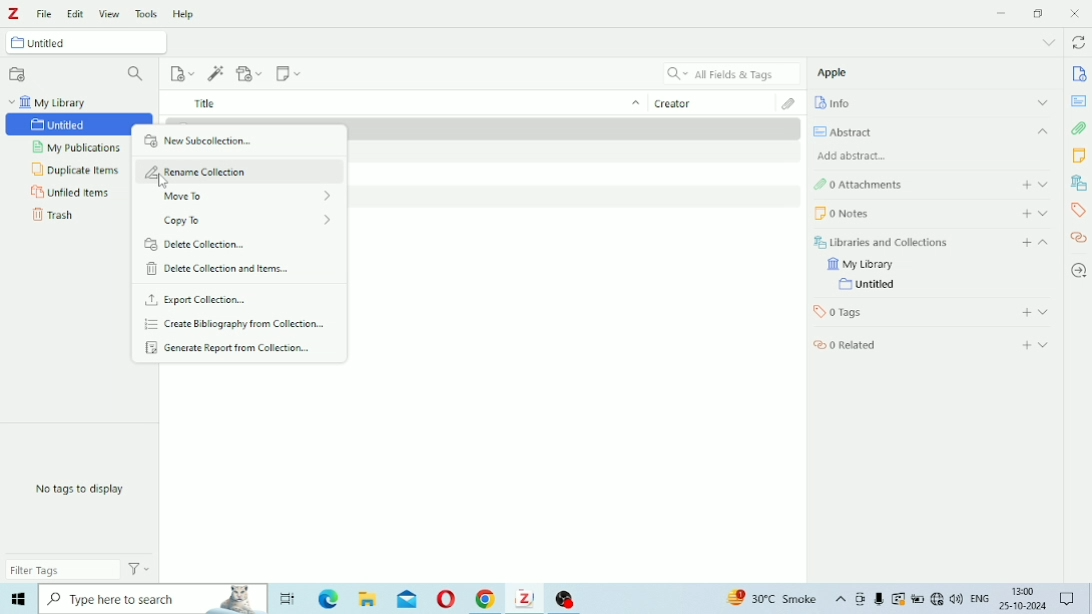  What do you see at coordinates (850, 598) in the screenshot?
I see `` at bounding box center [850, 598].